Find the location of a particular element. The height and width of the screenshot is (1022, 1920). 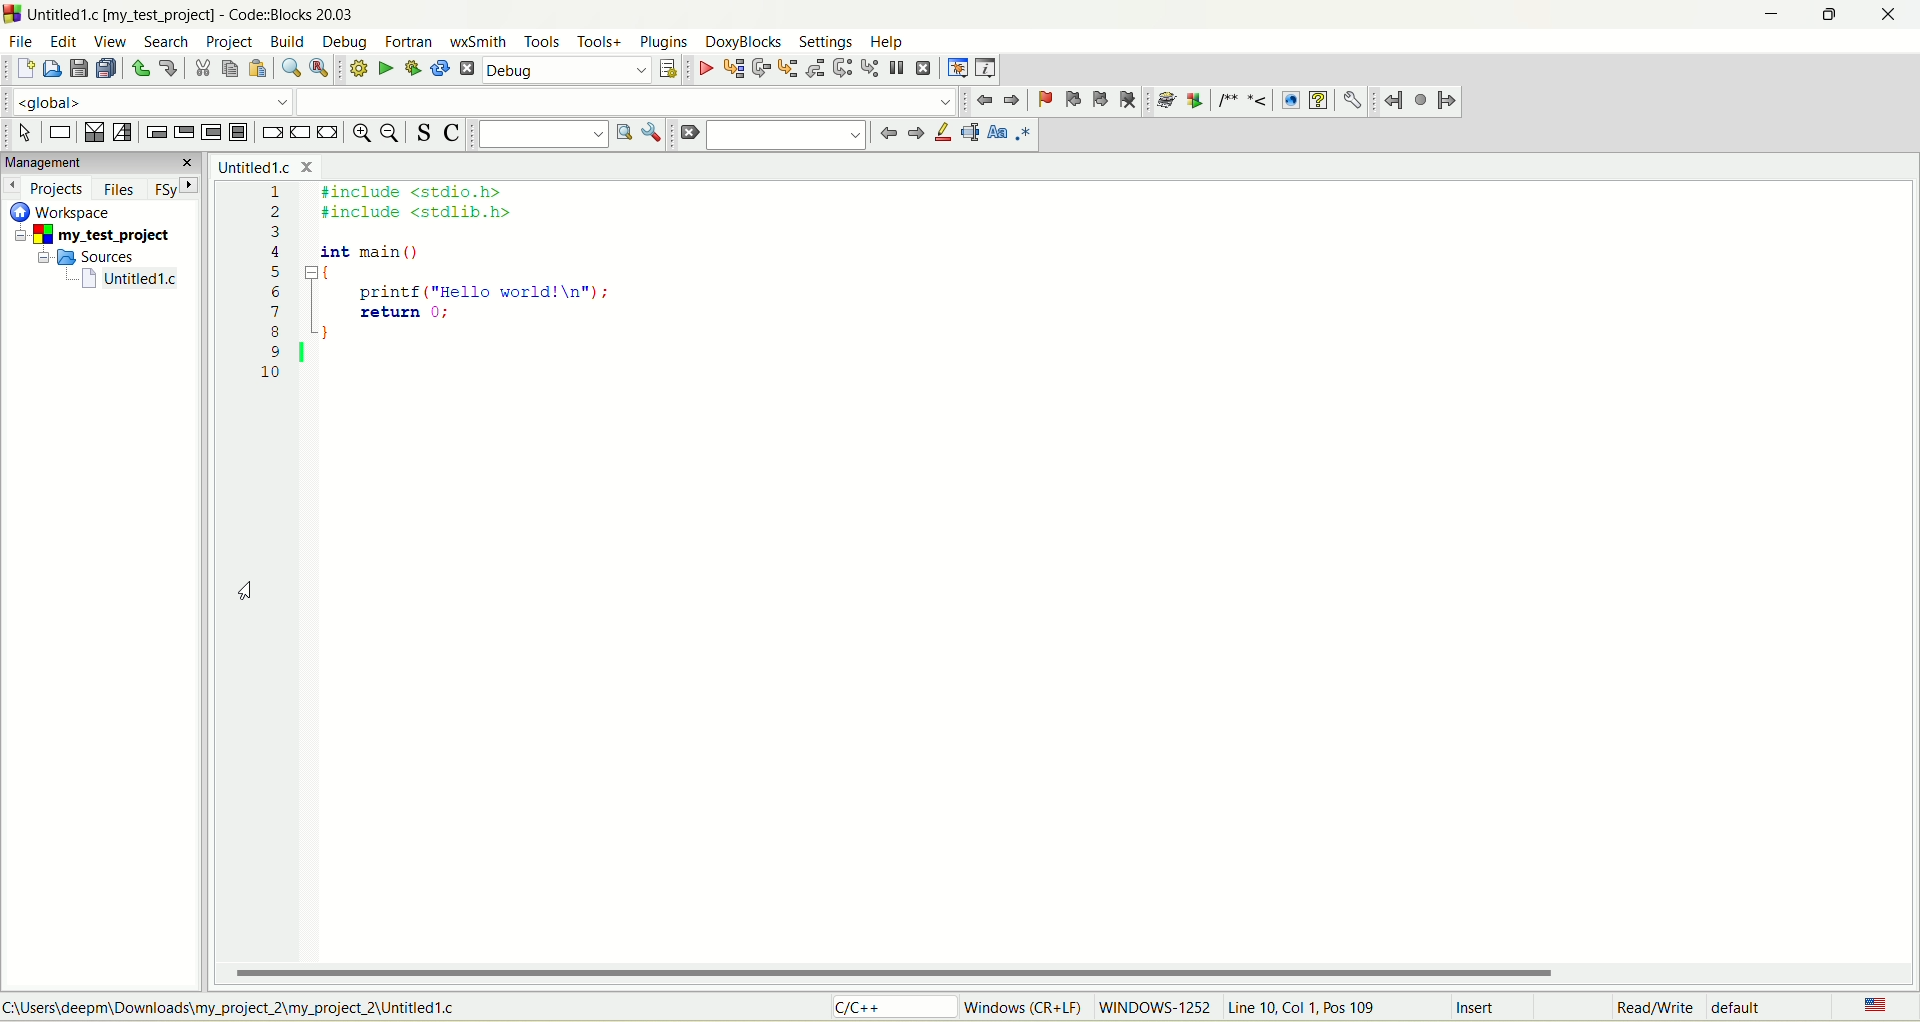

blank space is located at coordinates (785, 134).